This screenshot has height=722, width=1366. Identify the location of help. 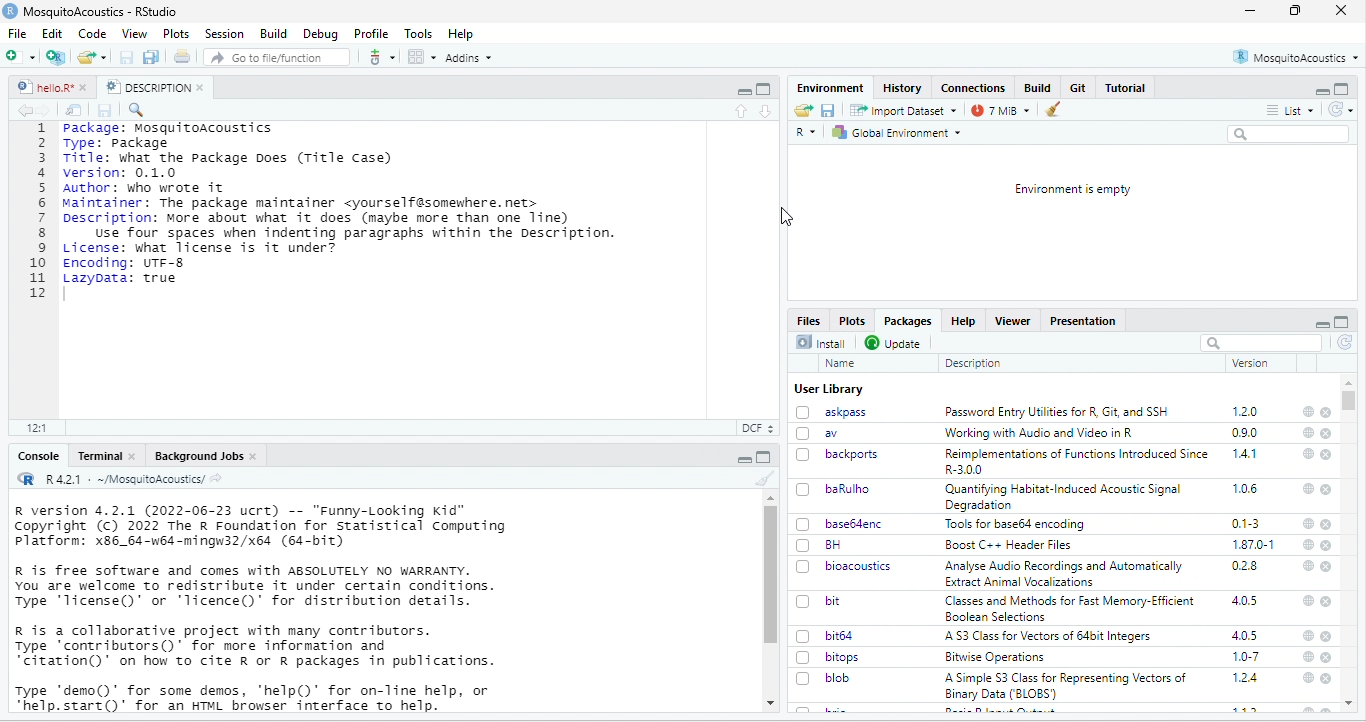
(1308, 637).